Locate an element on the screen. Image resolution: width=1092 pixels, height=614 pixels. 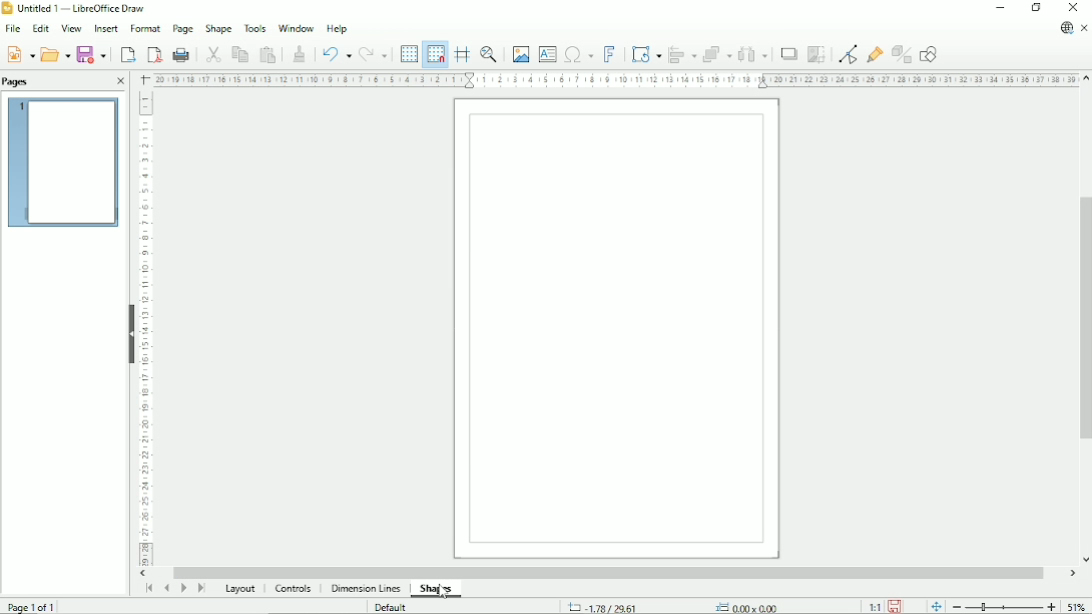
Align objects is located at coordinates (682, 53).